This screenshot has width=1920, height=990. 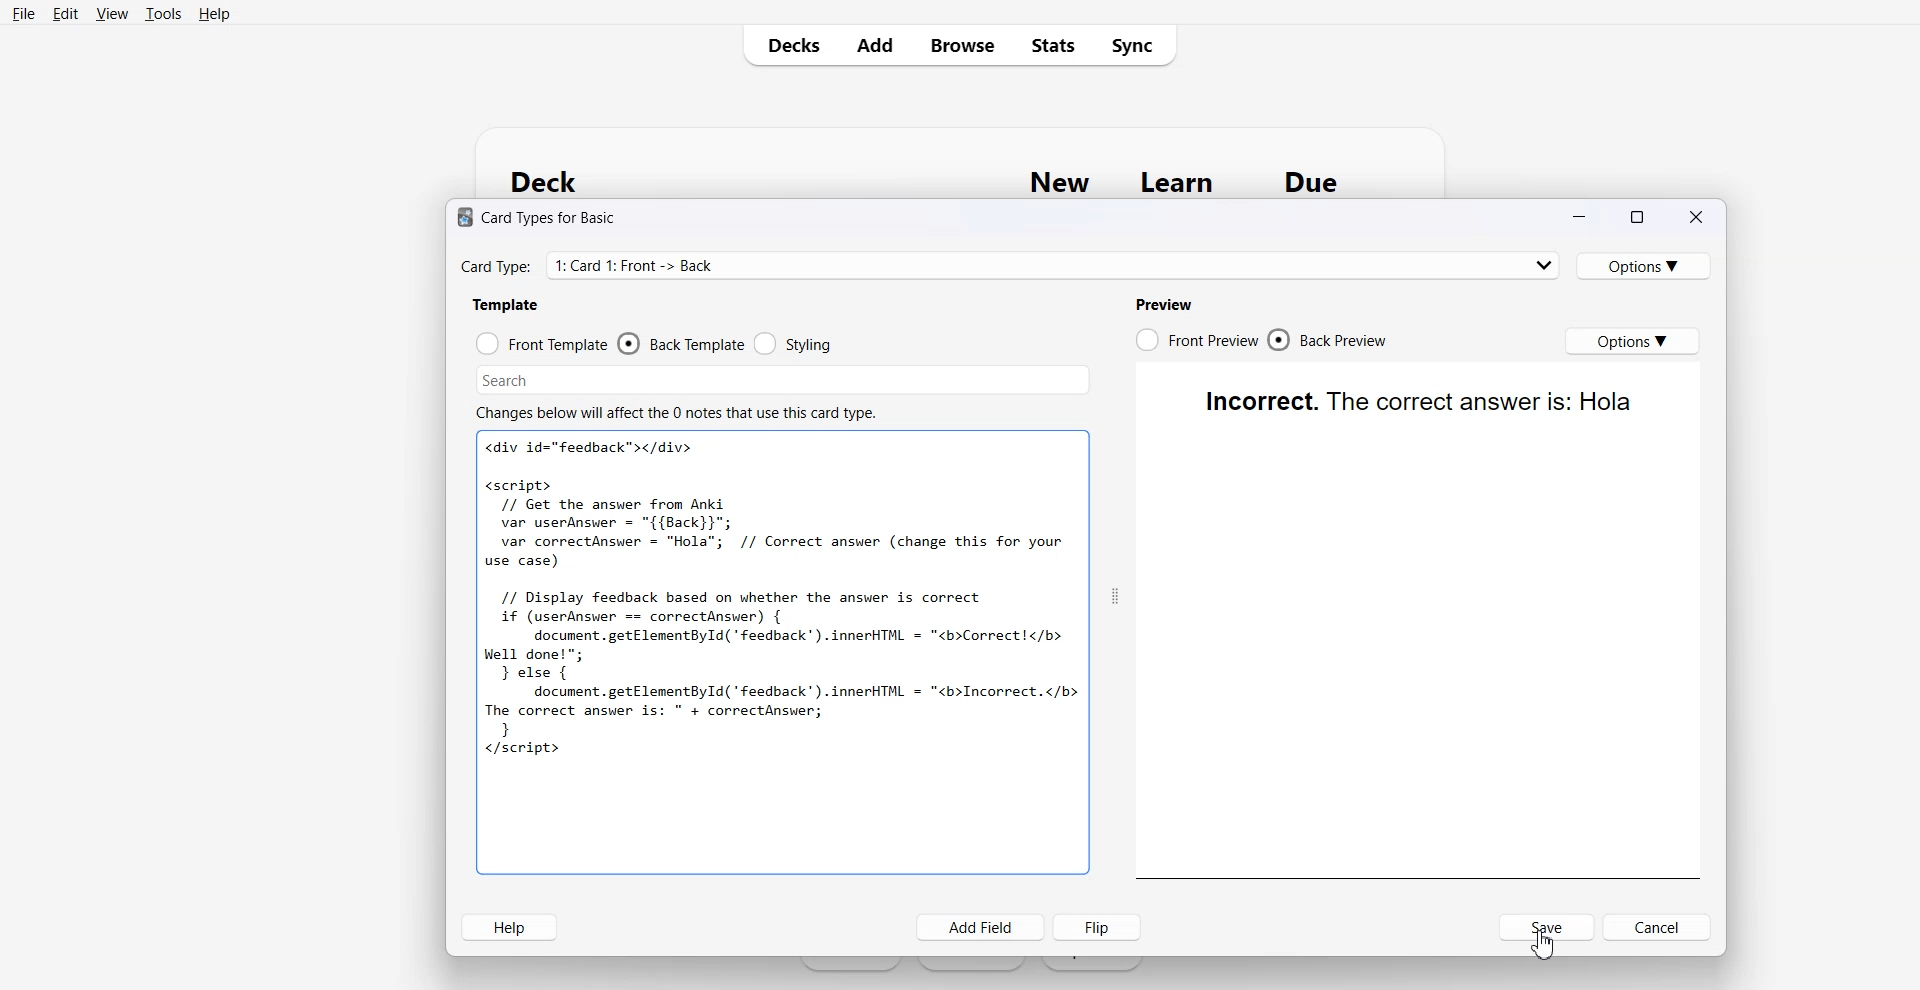 I want to click on View, so click(x=112, y=13).